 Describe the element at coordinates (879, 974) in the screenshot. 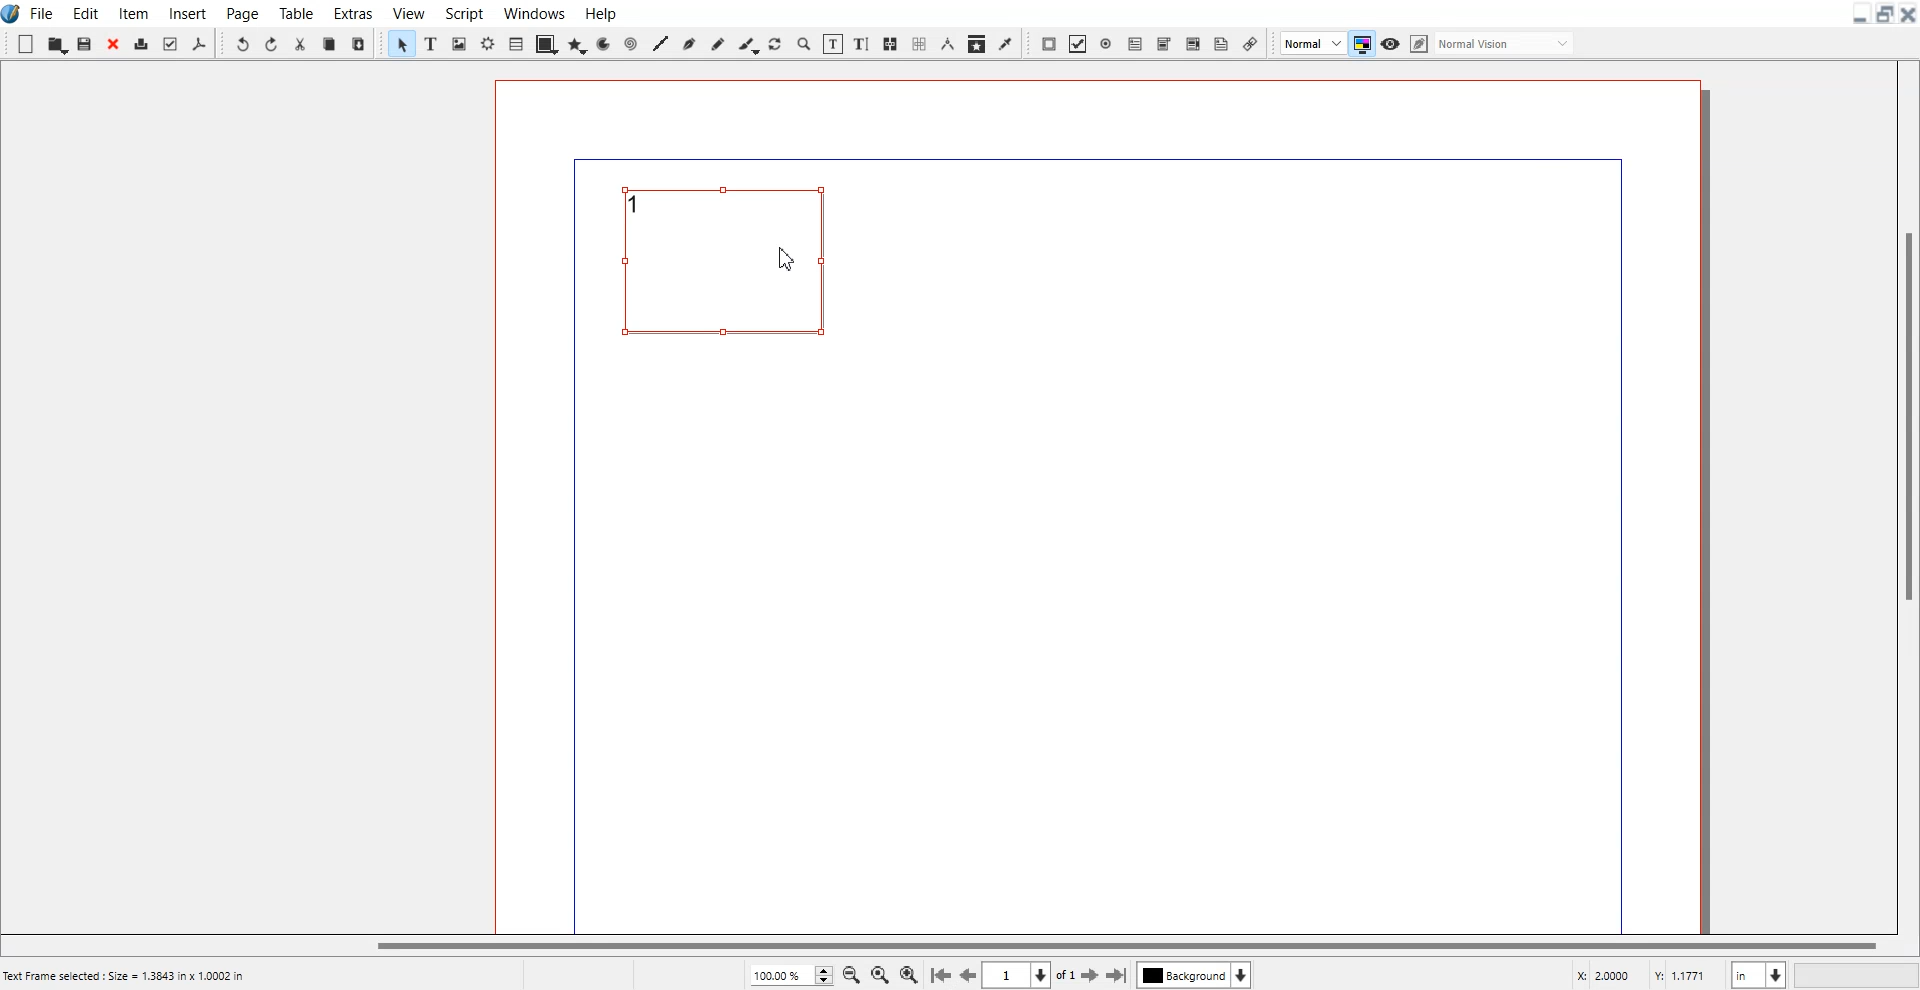

I see `Zoom to 100%` at that location.